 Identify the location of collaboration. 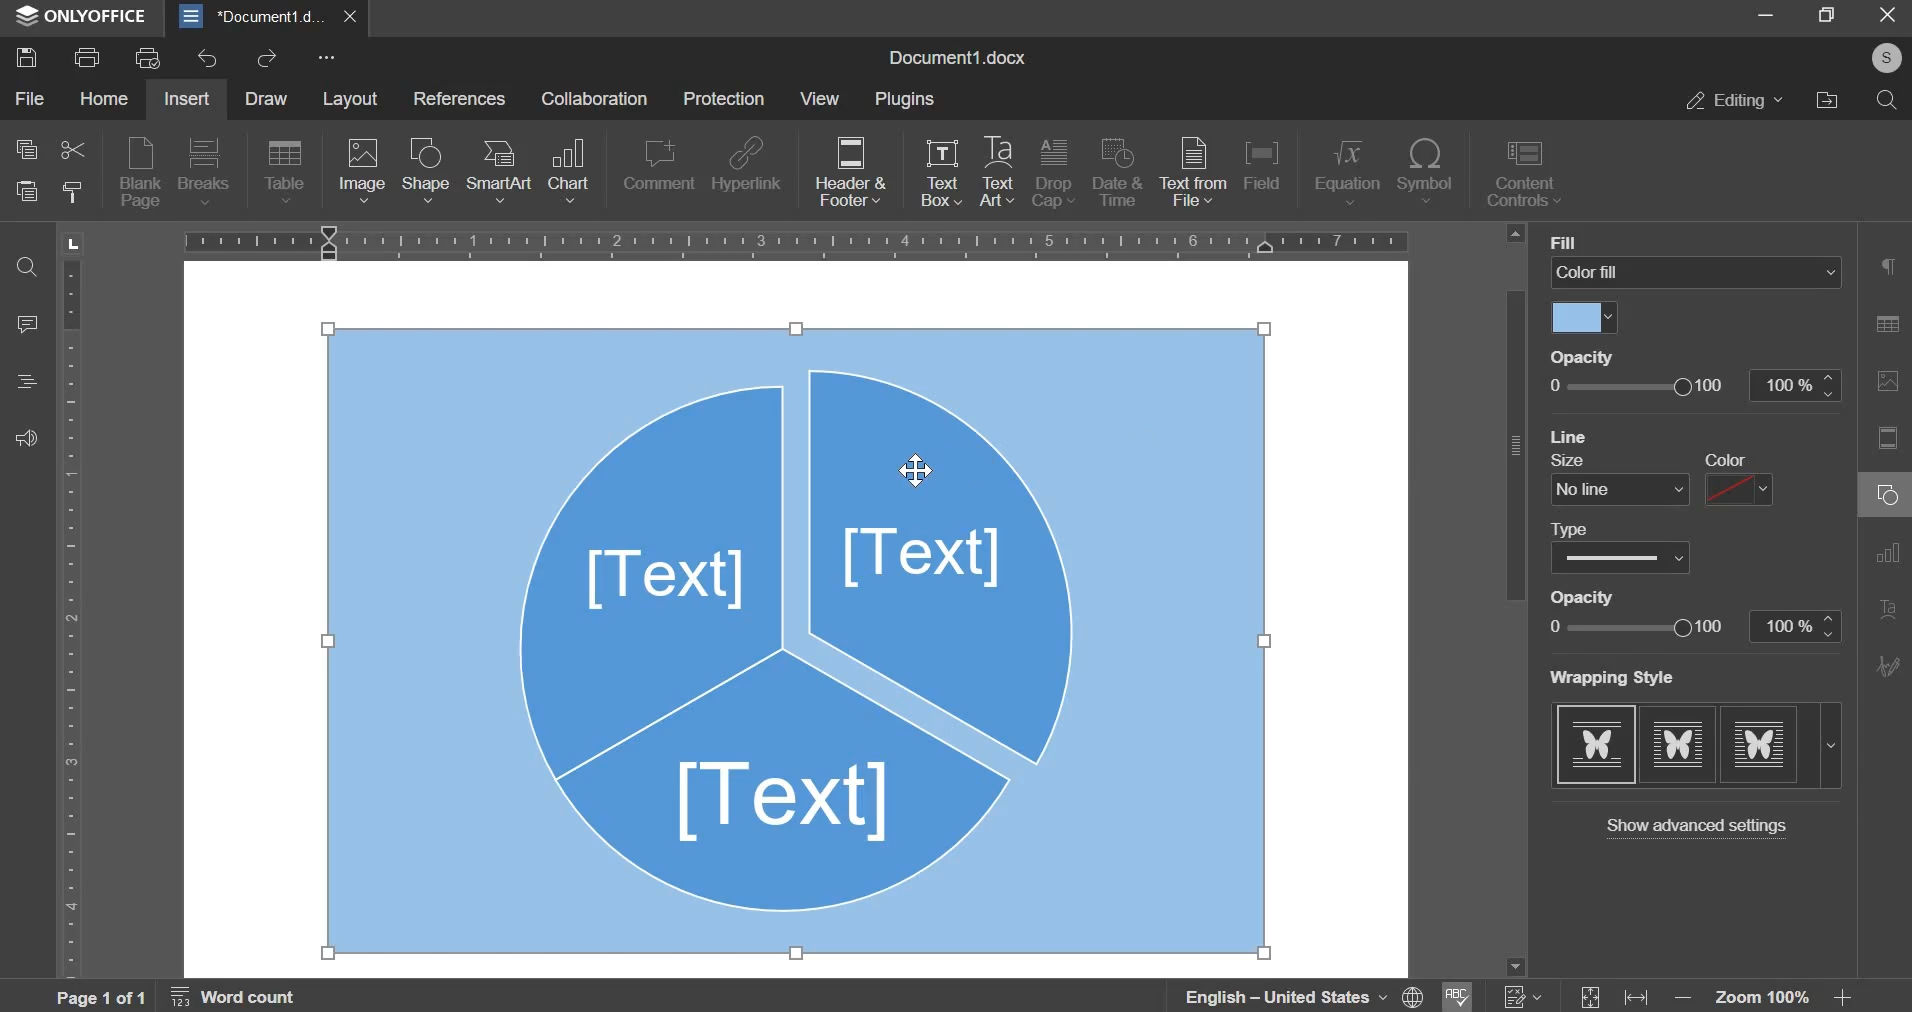
(595, 101).